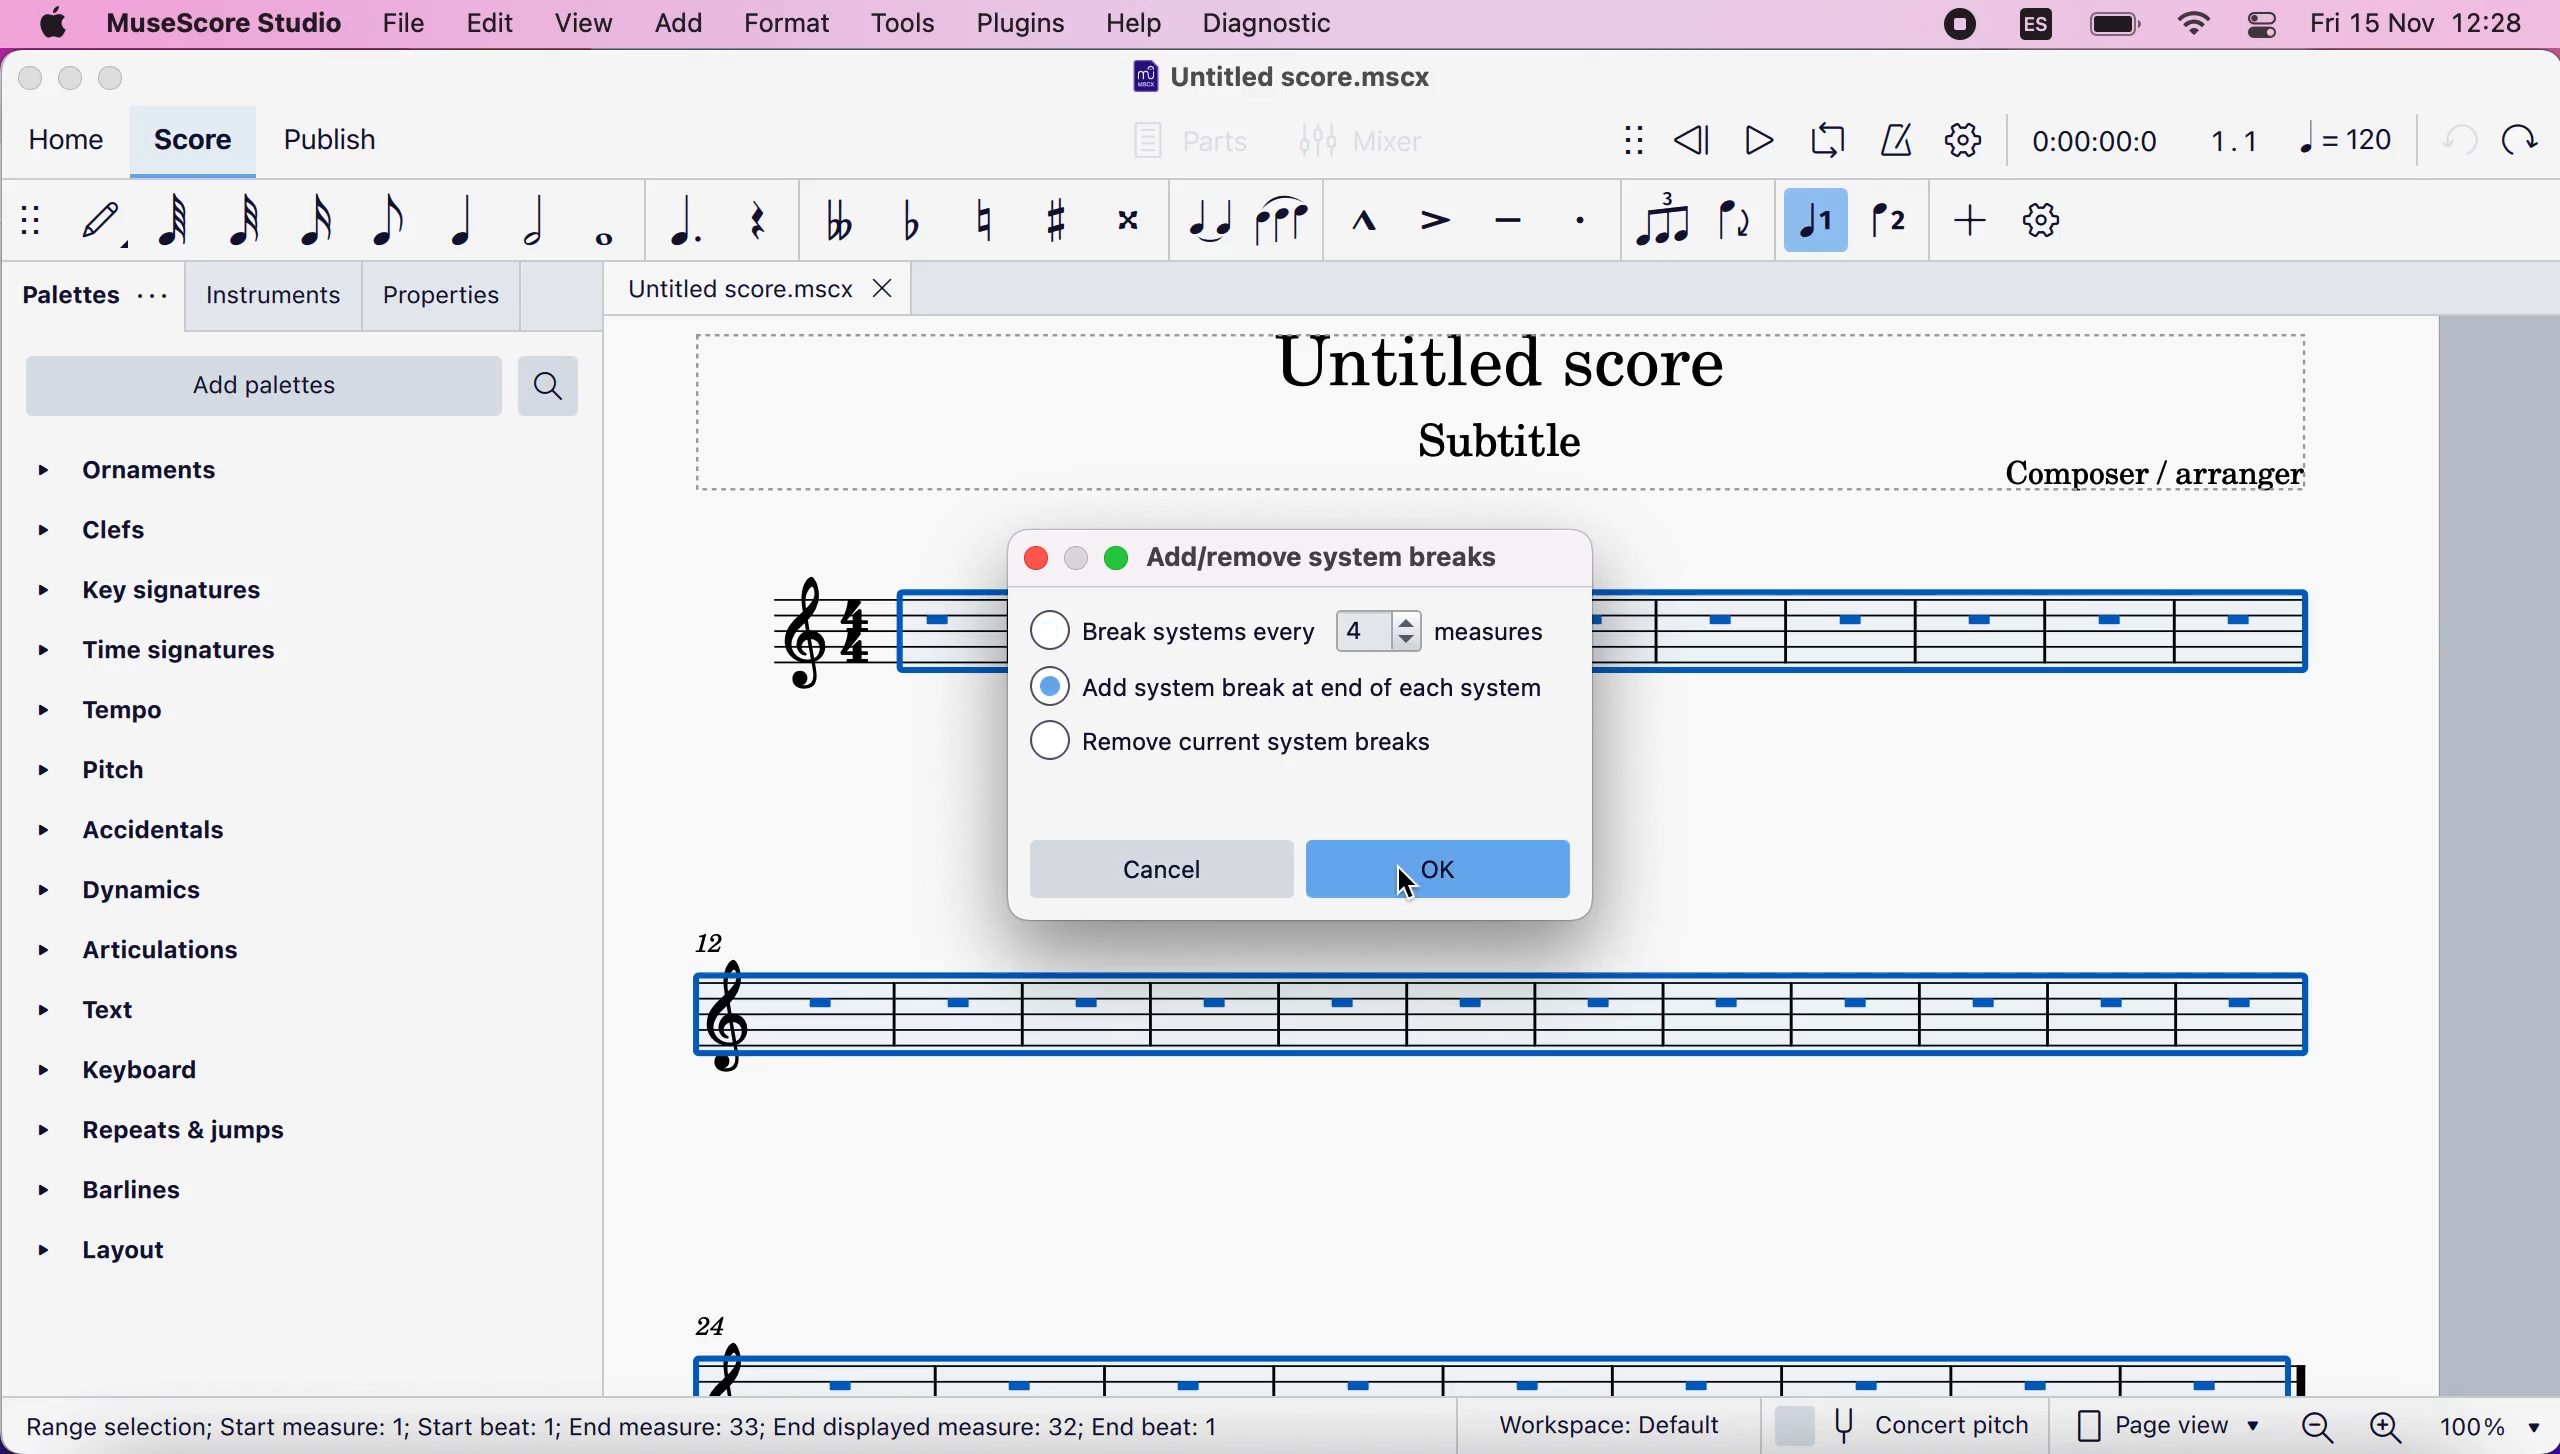 The height and width of the screenshot is (1454, 2560). I want to click on key signature, so click(174, 593).